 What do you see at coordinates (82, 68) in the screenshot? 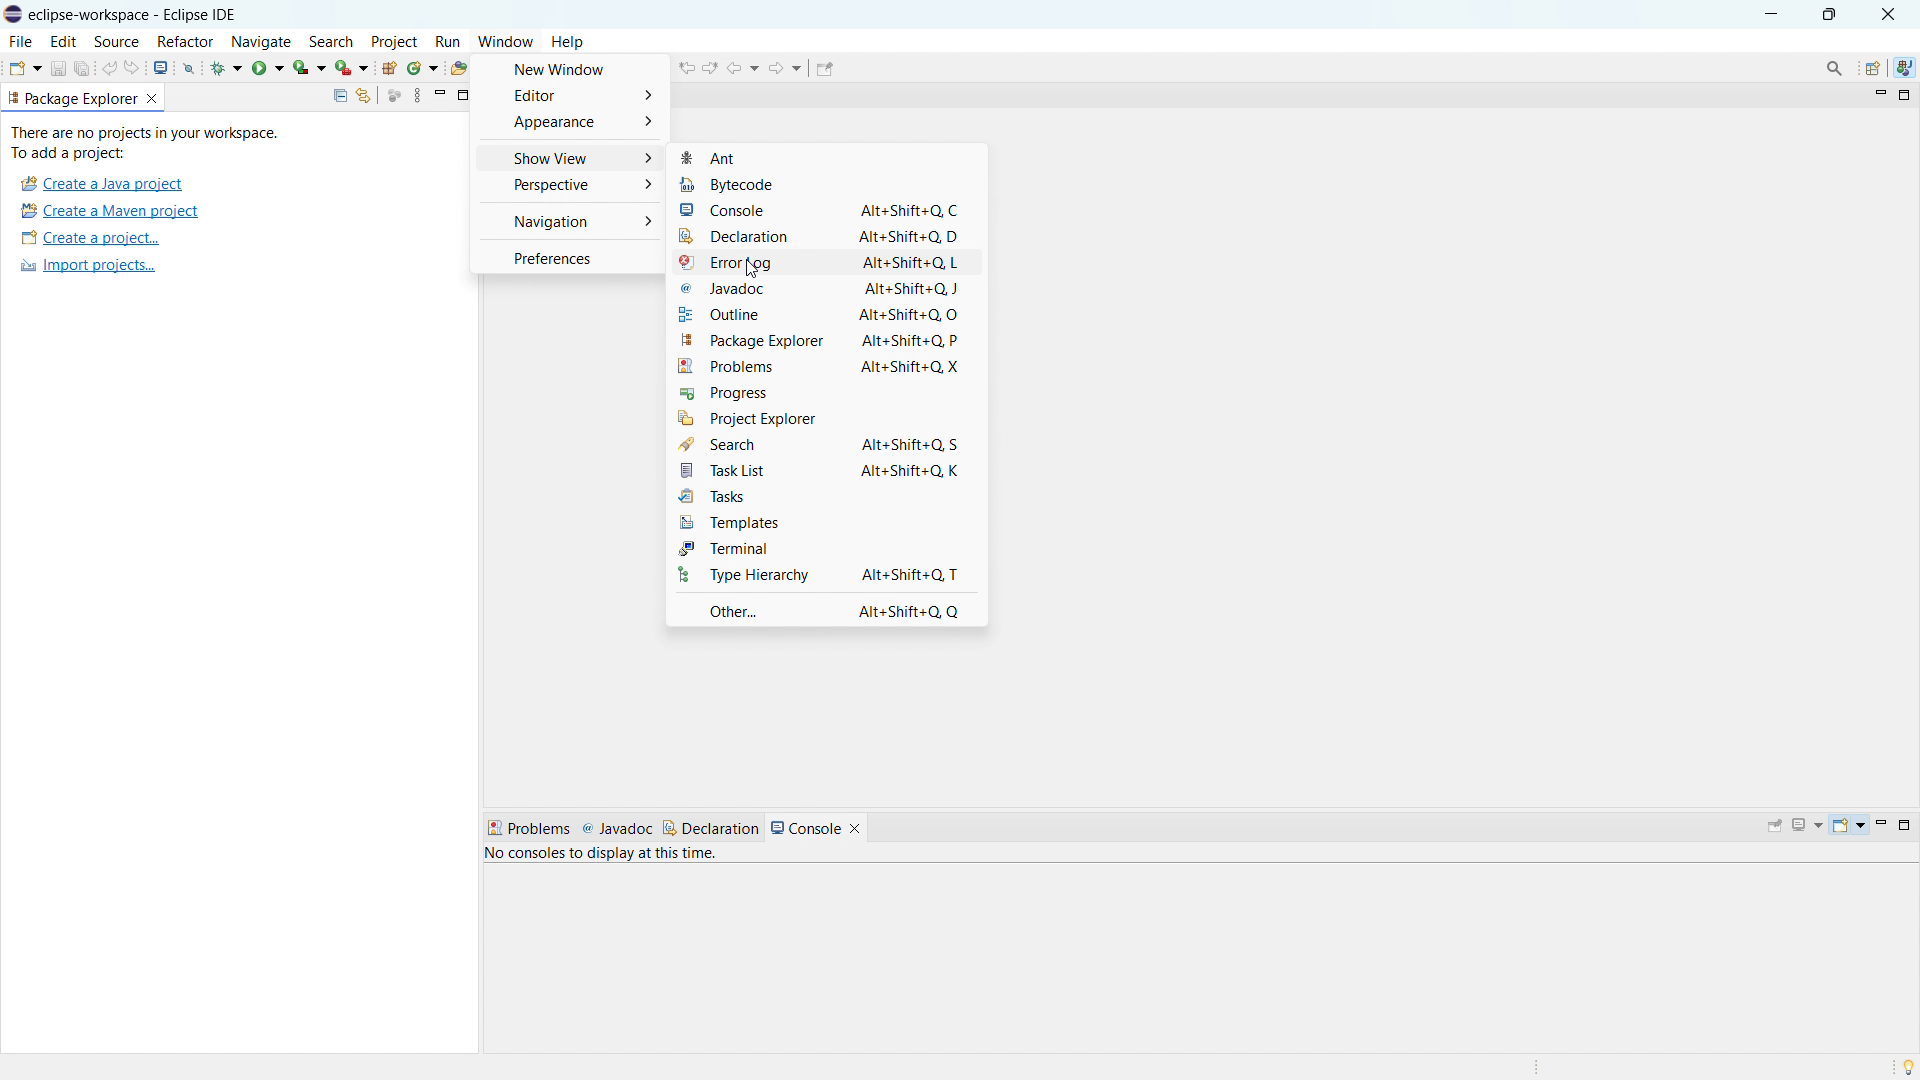
I see `save all` at bounding box center [82, 68].